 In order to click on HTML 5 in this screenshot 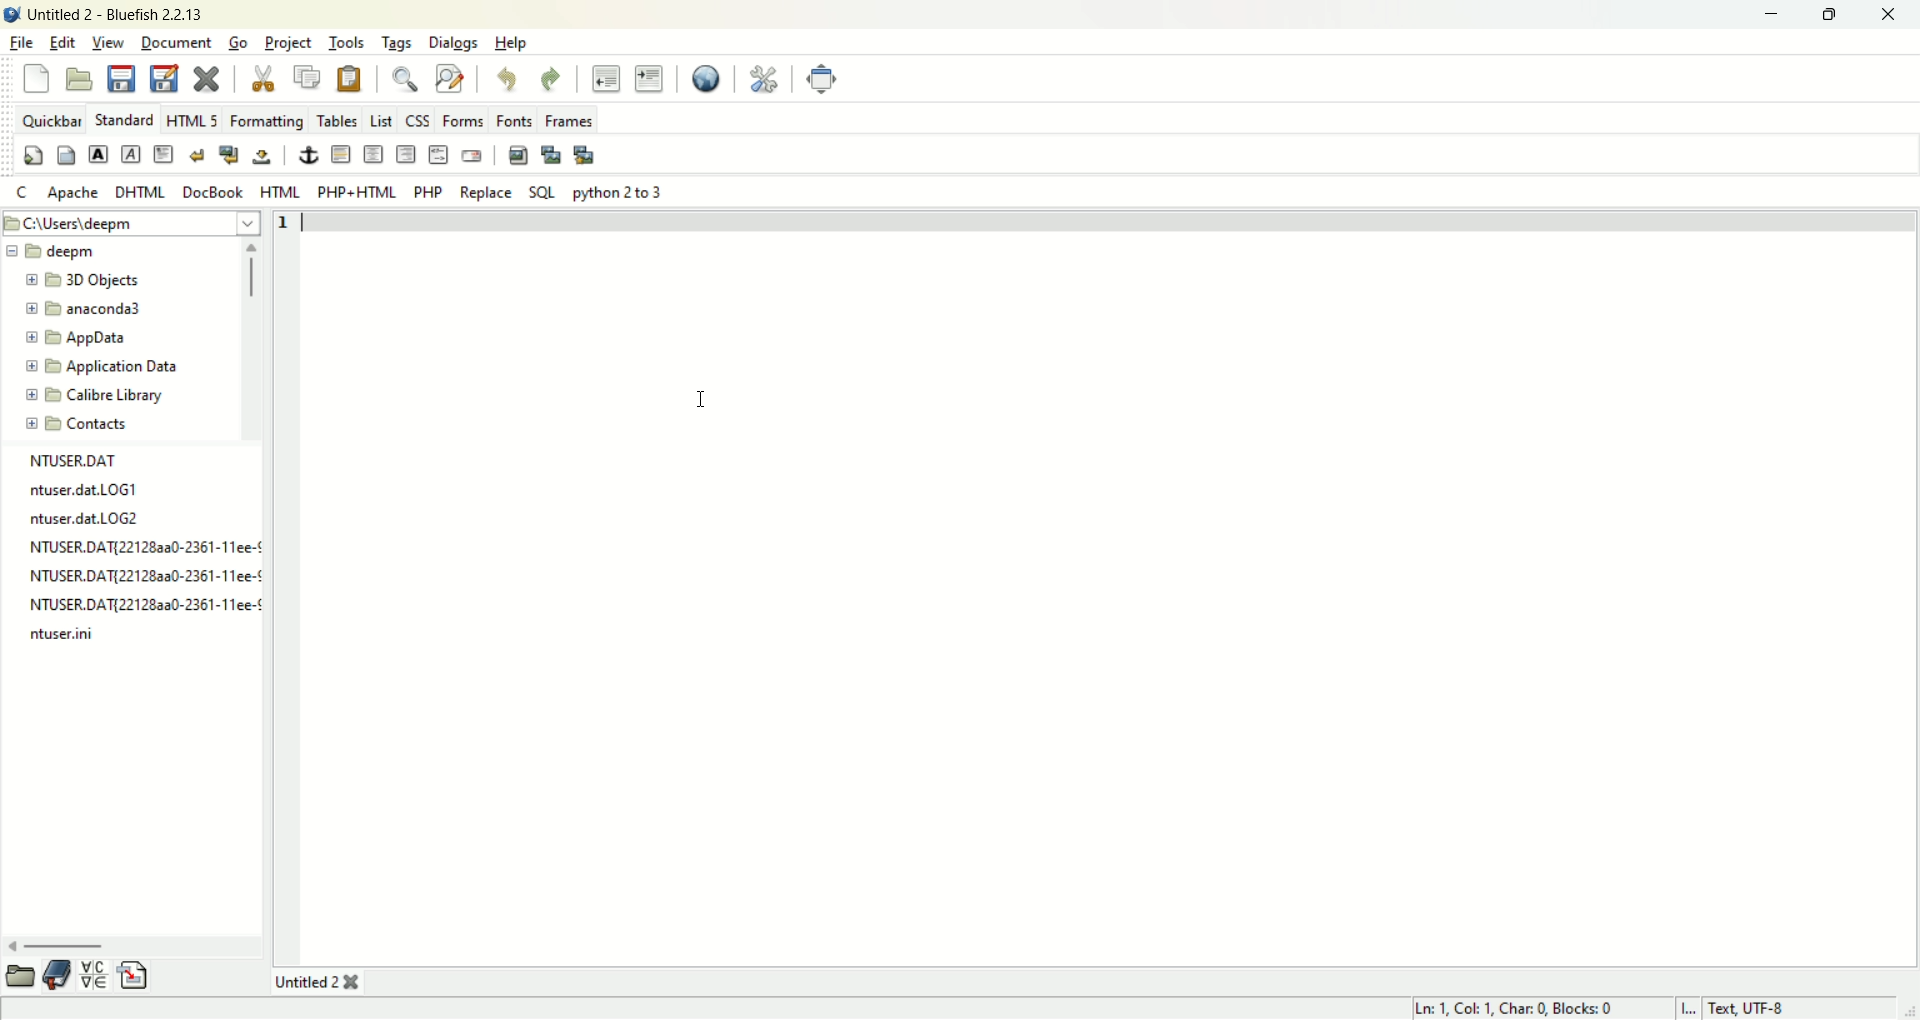, I will do `click(194, 120)`.